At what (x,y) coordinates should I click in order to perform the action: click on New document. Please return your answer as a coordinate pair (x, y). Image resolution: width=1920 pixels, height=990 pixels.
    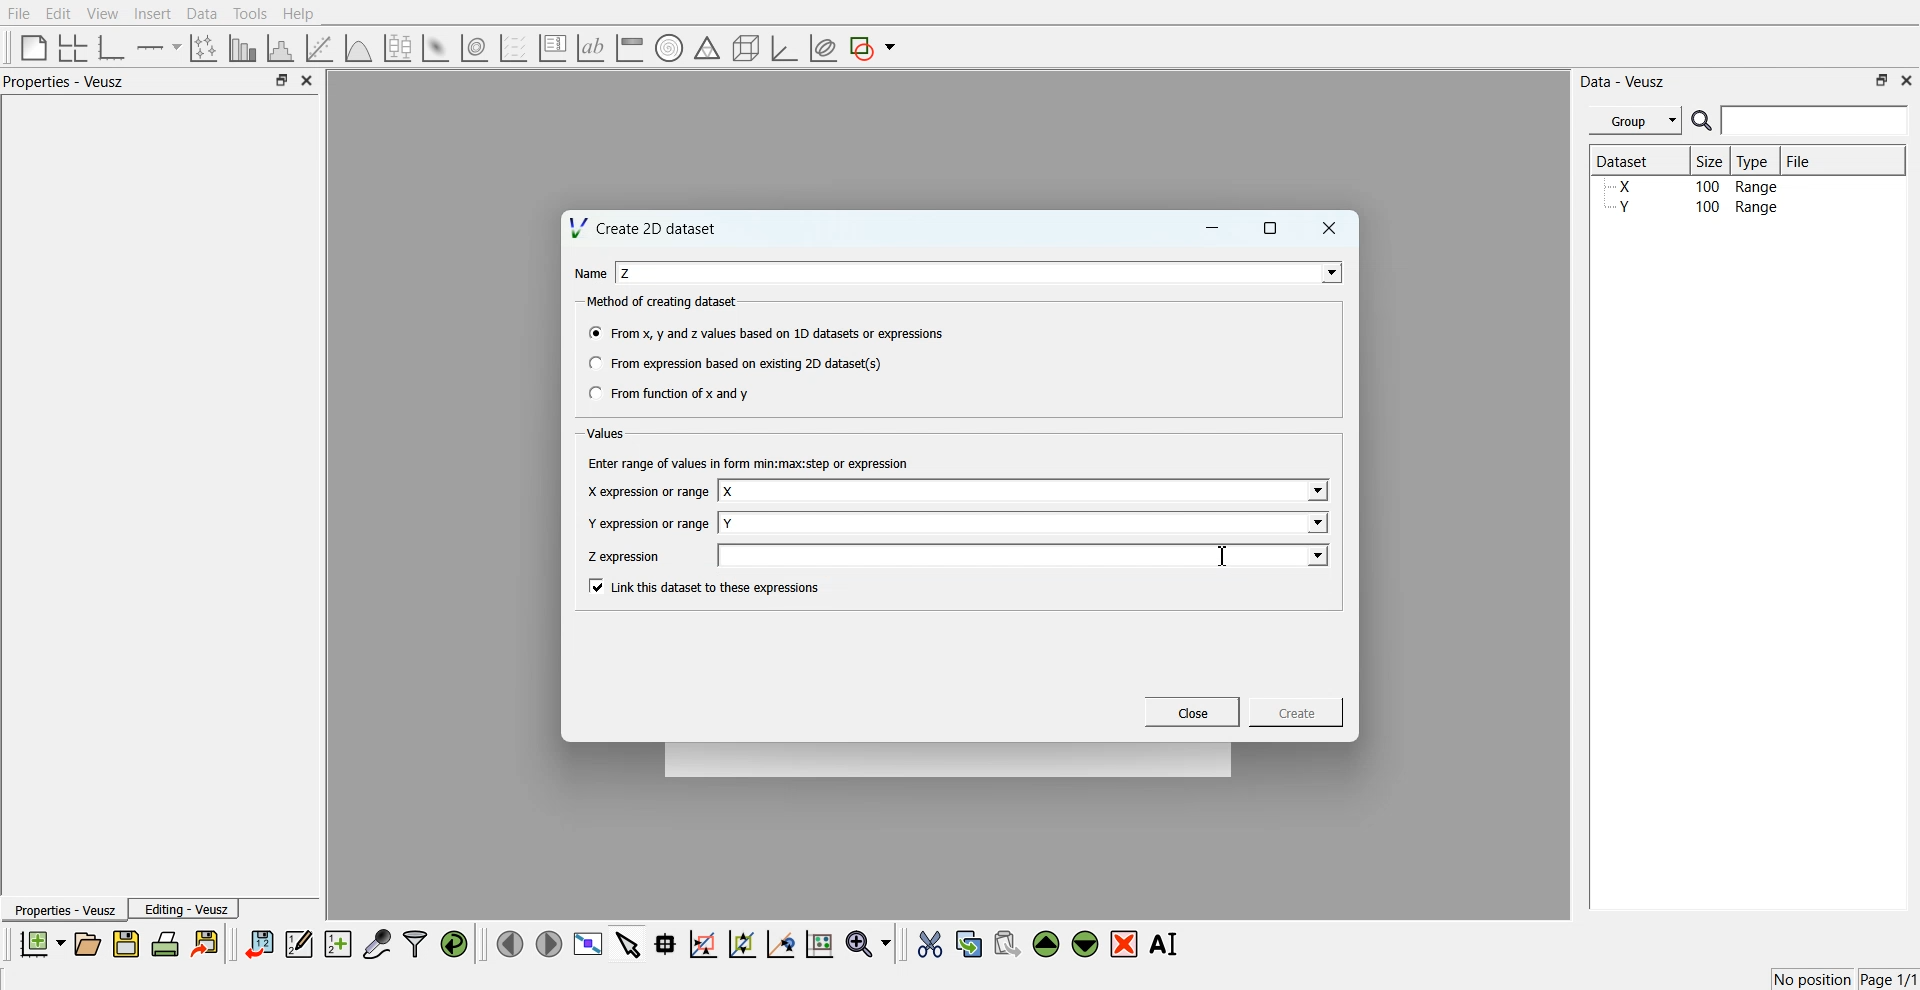
    Looking at the image, I should click on (41, 943).